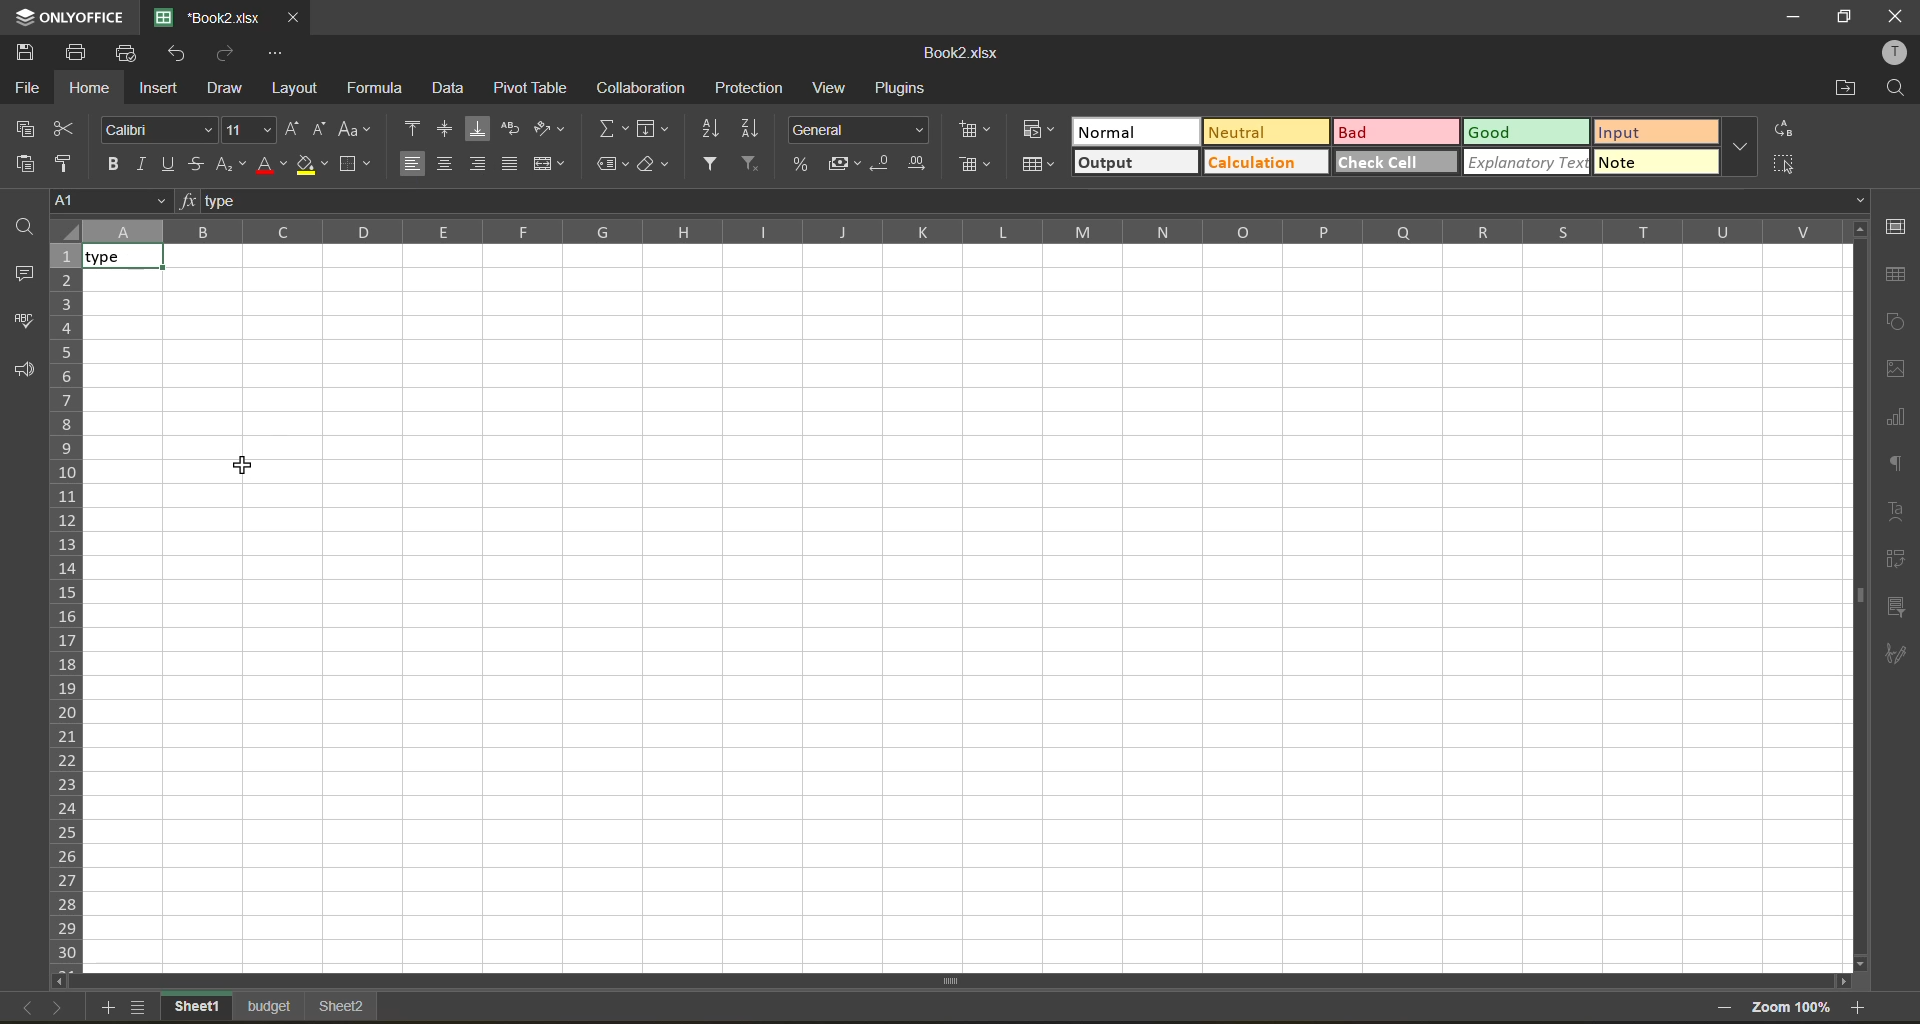 The height and width of the screenshot is (1024, 1920). What do you see at coordinates (103, 1006) in the screenshot?
I see `add sheet` at bounding box center [103, 1006].